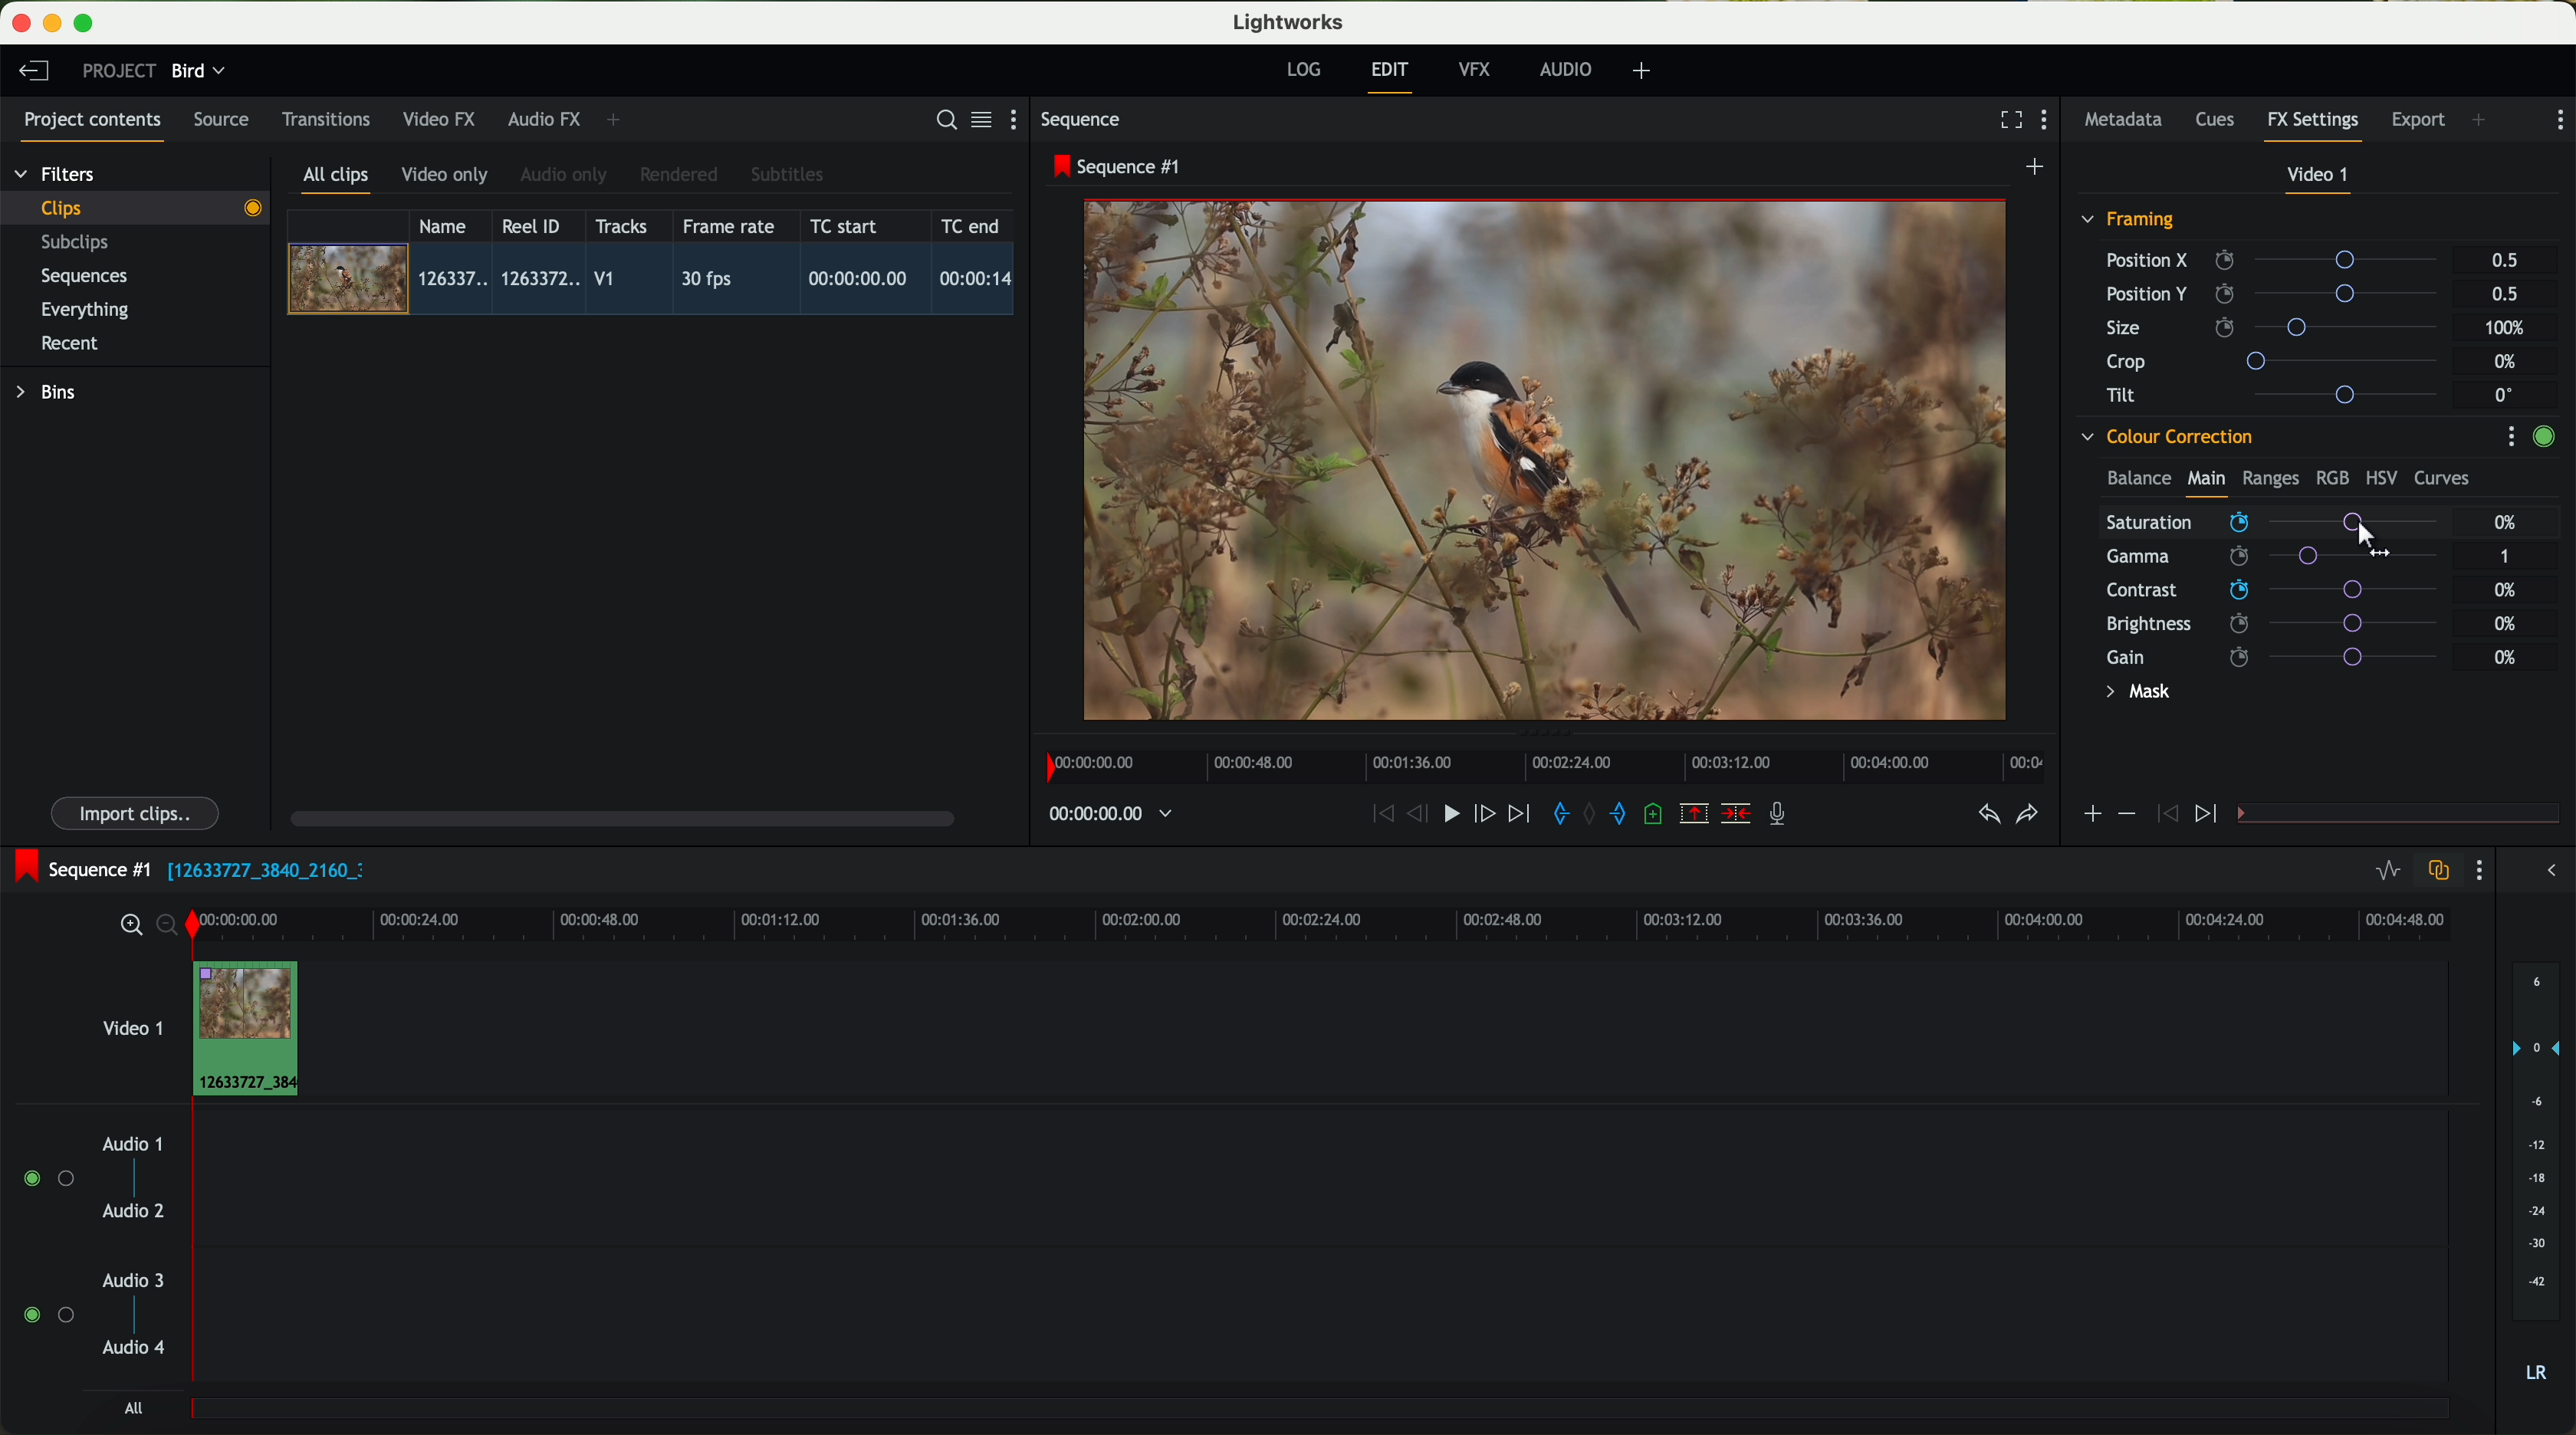  I want to click on sequence #1, so click(77, 869).